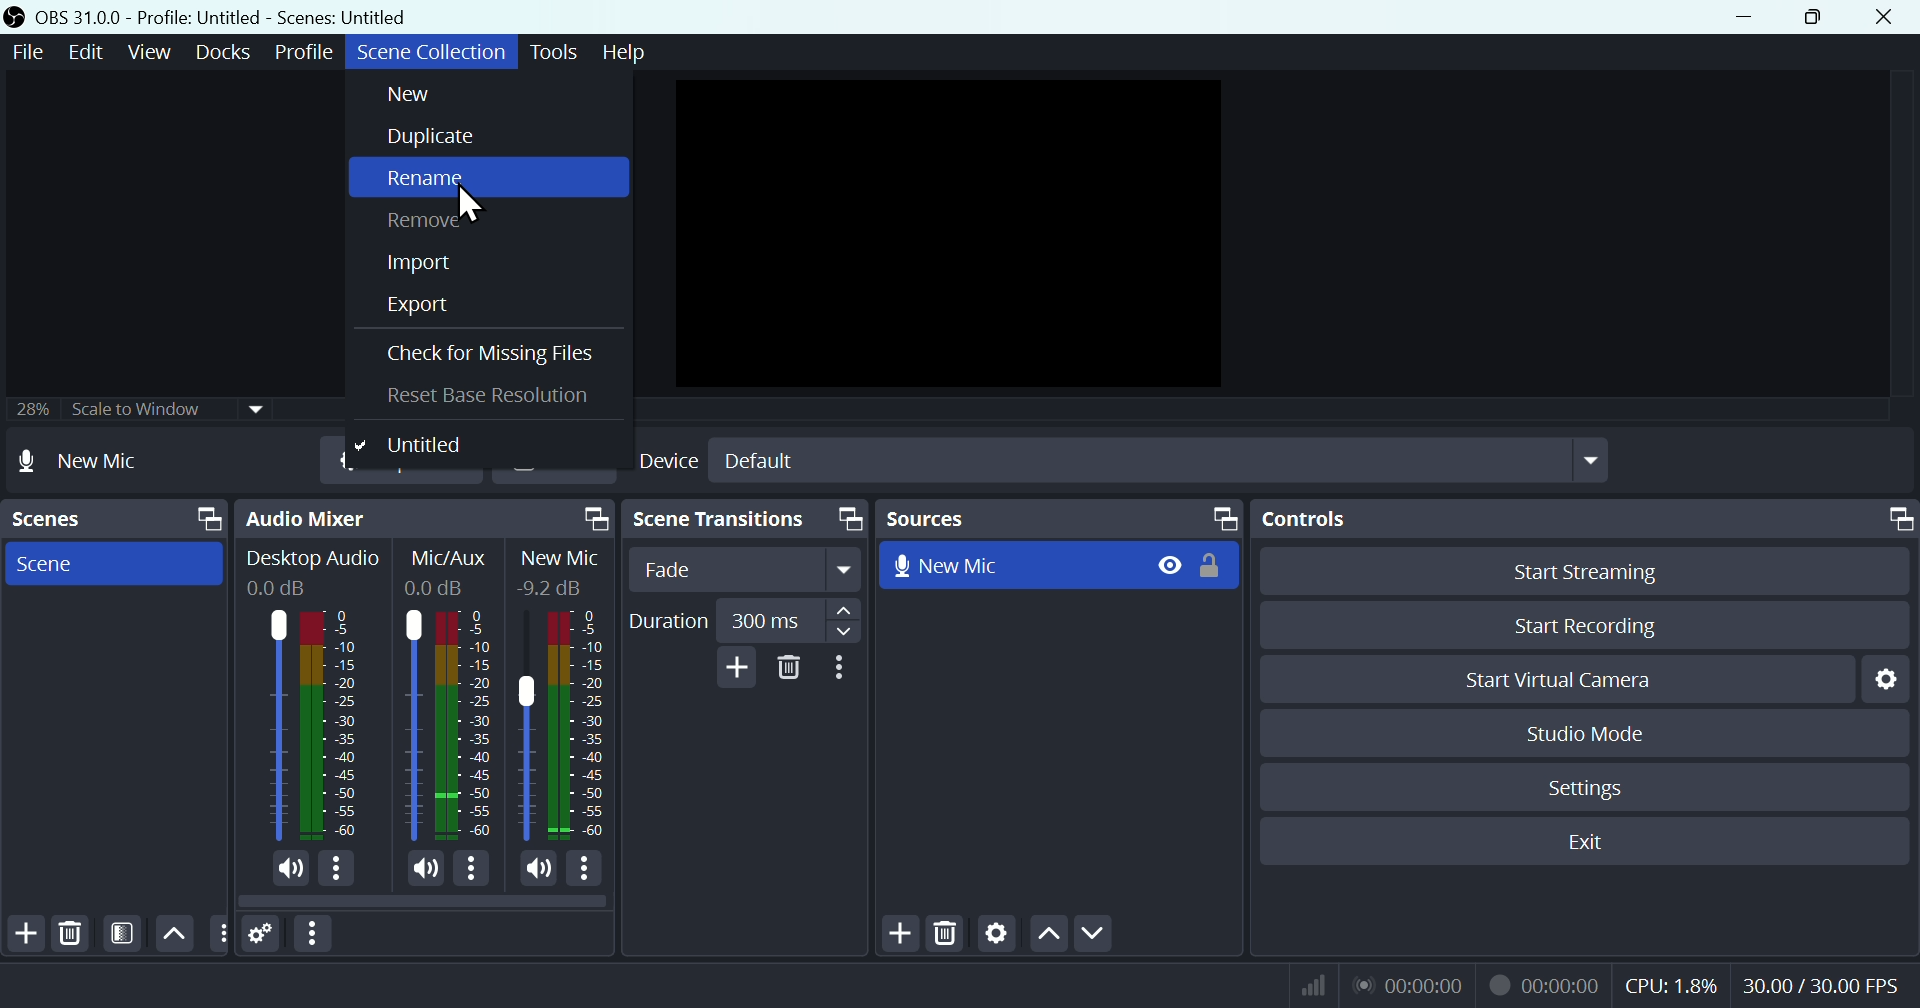 Image resolution: width=1920 pixels, height=1008 pixels. I want to click on (un)lock, so click(1214, 566).